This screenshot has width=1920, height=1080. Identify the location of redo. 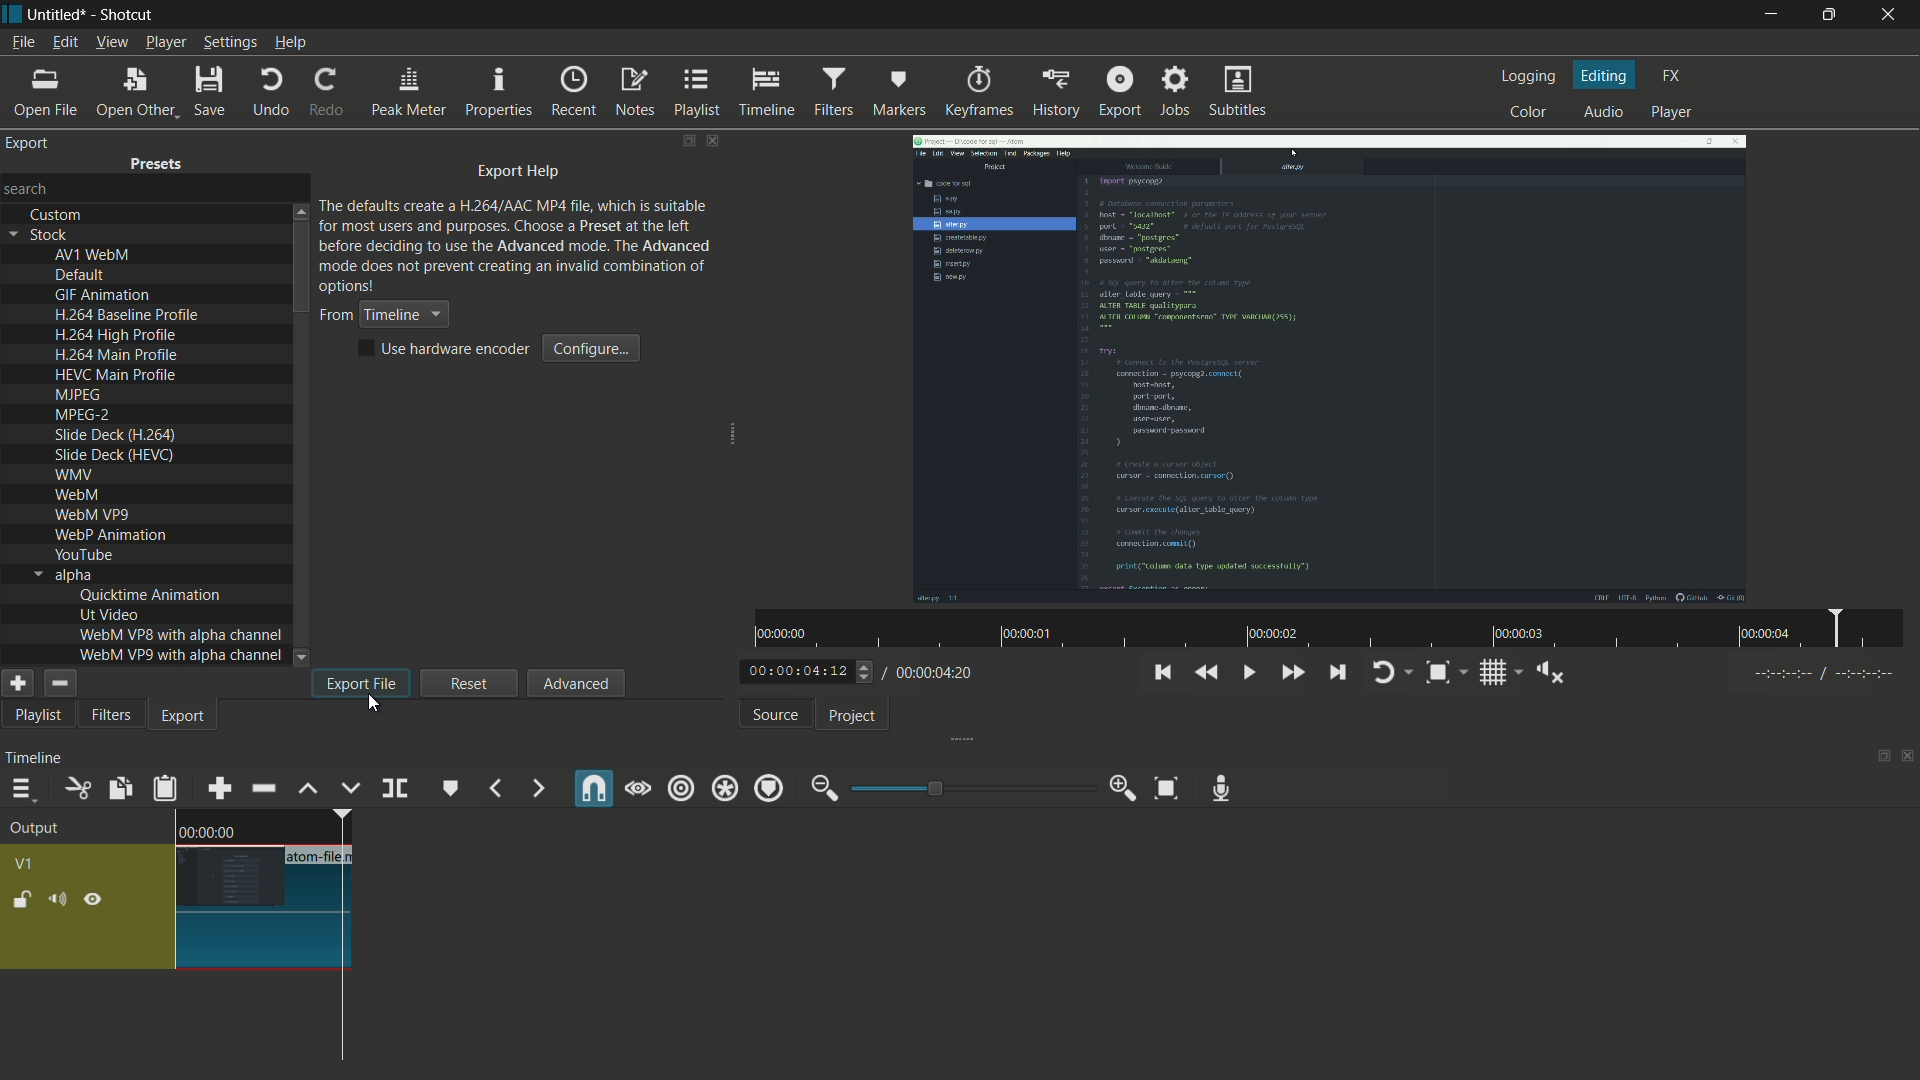
(332, 94).